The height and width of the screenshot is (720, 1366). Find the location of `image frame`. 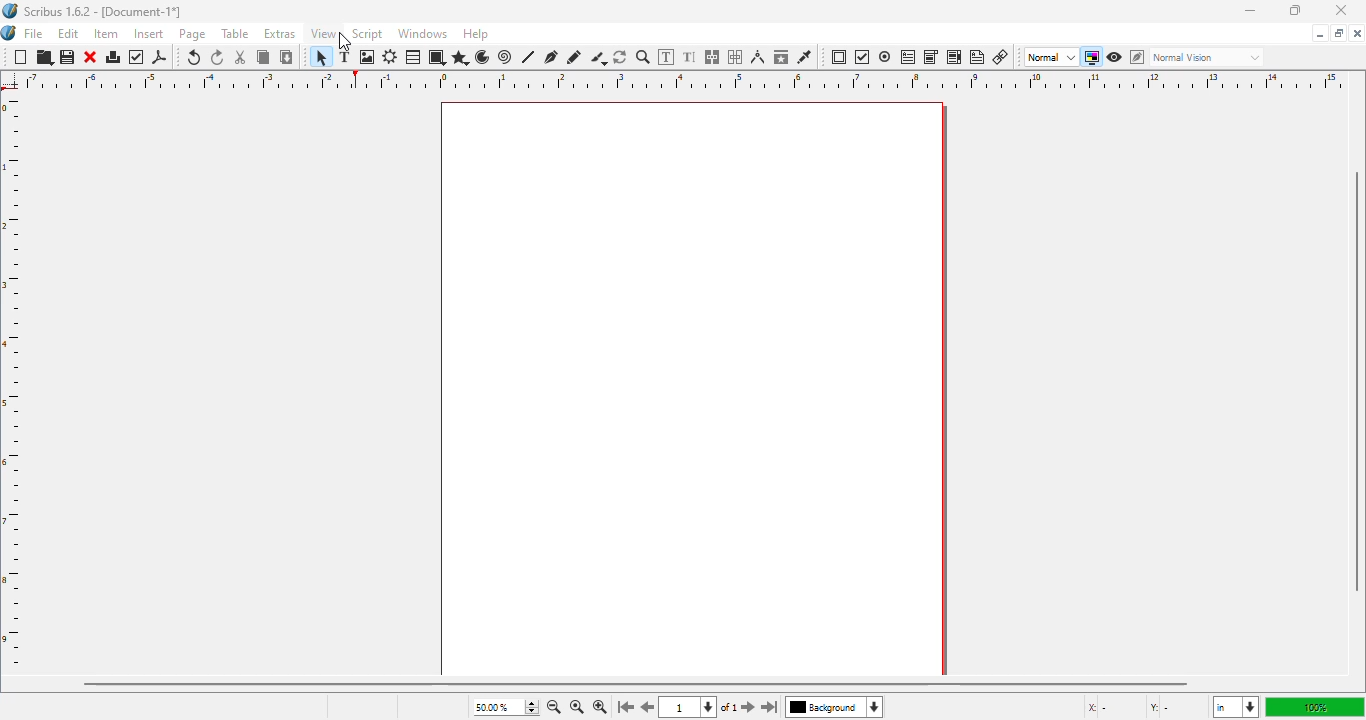

image frame is located at coordinates (368, 57).